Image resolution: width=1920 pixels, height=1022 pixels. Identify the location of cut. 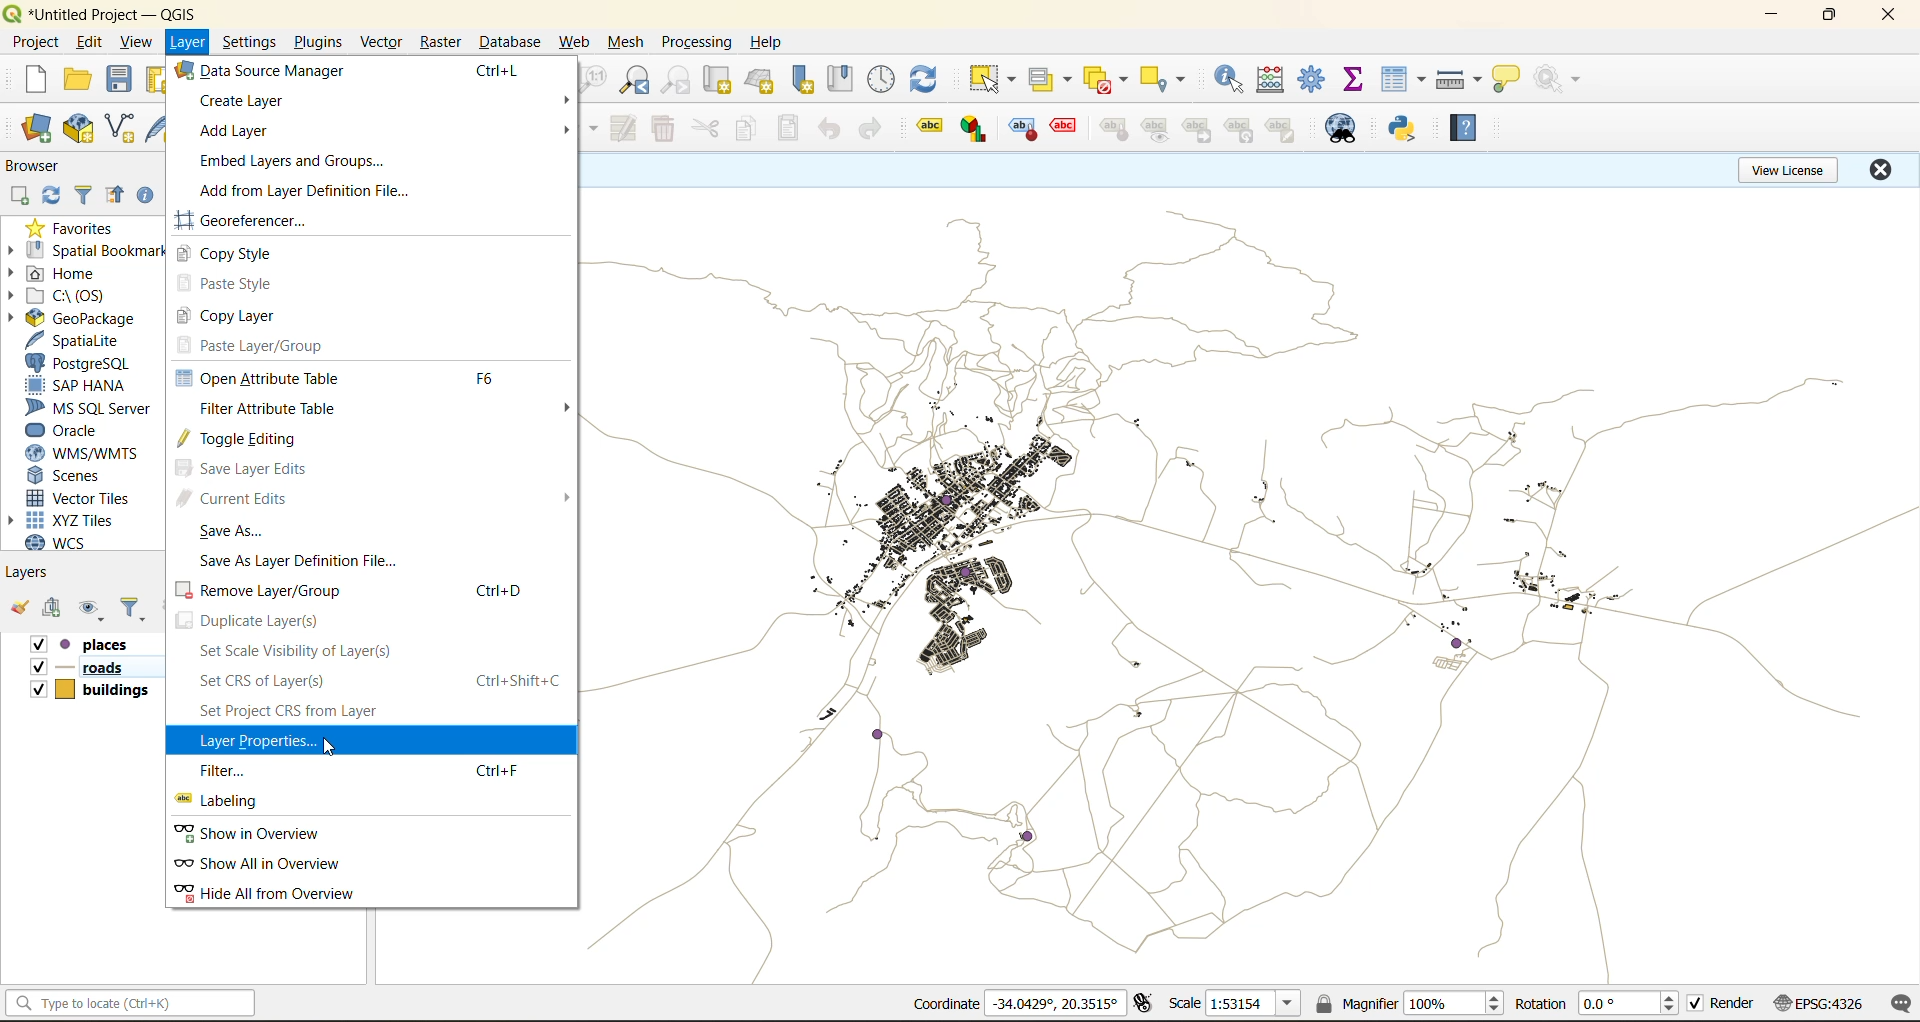
(709, 129).